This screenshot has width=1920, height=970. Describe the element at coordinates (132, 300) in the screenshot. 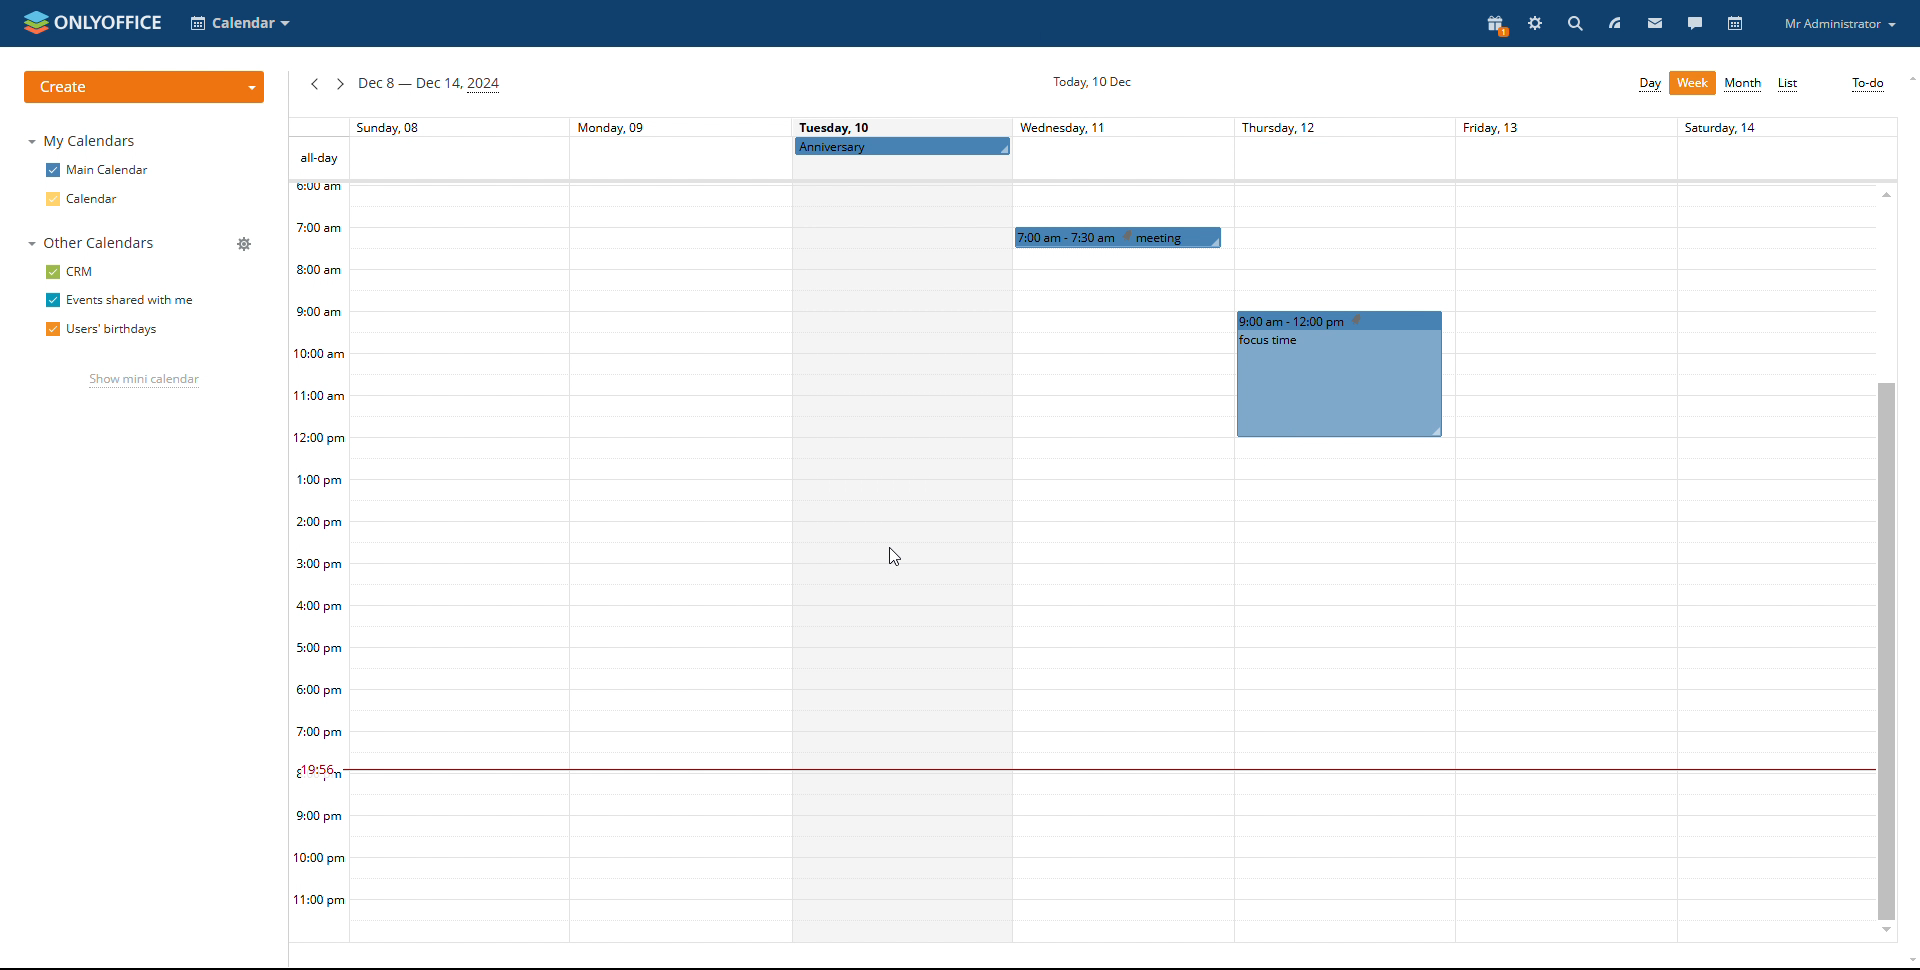

I see `events shared with me` at that location.